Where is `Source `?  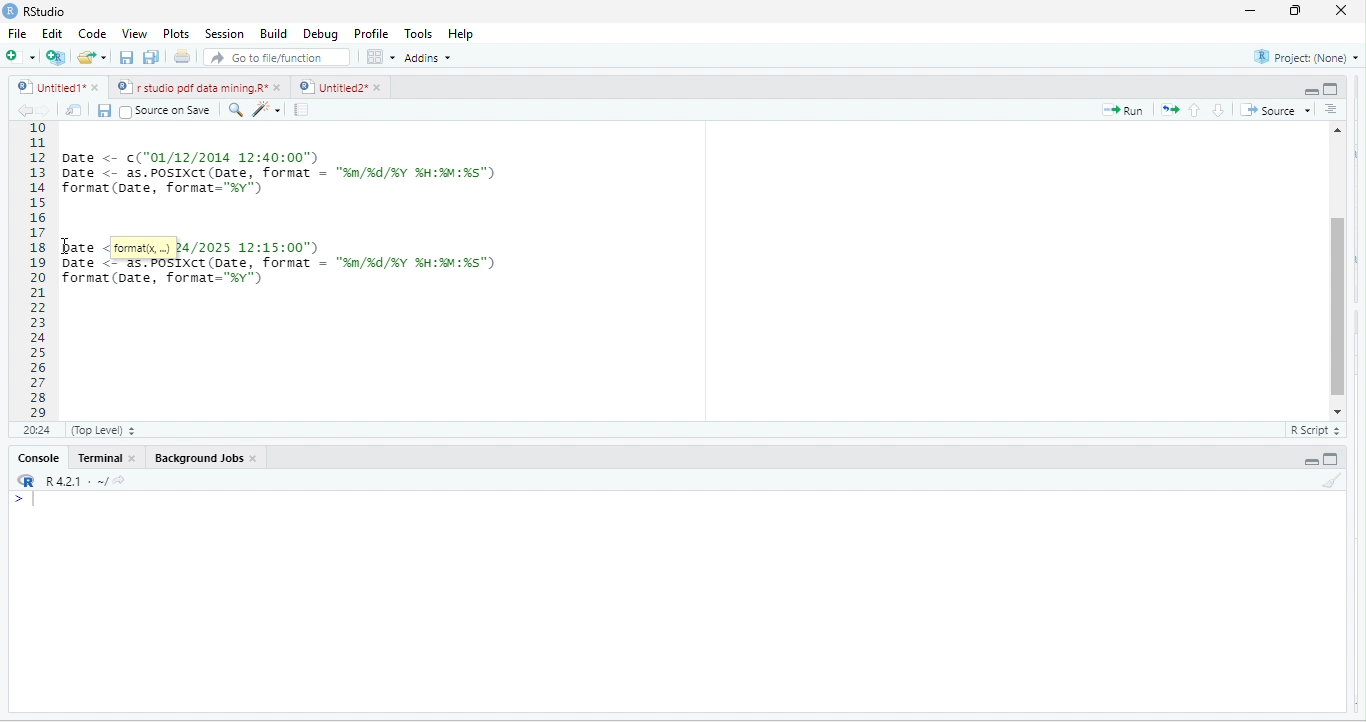 Source  is located at coordinates (1277, 110).